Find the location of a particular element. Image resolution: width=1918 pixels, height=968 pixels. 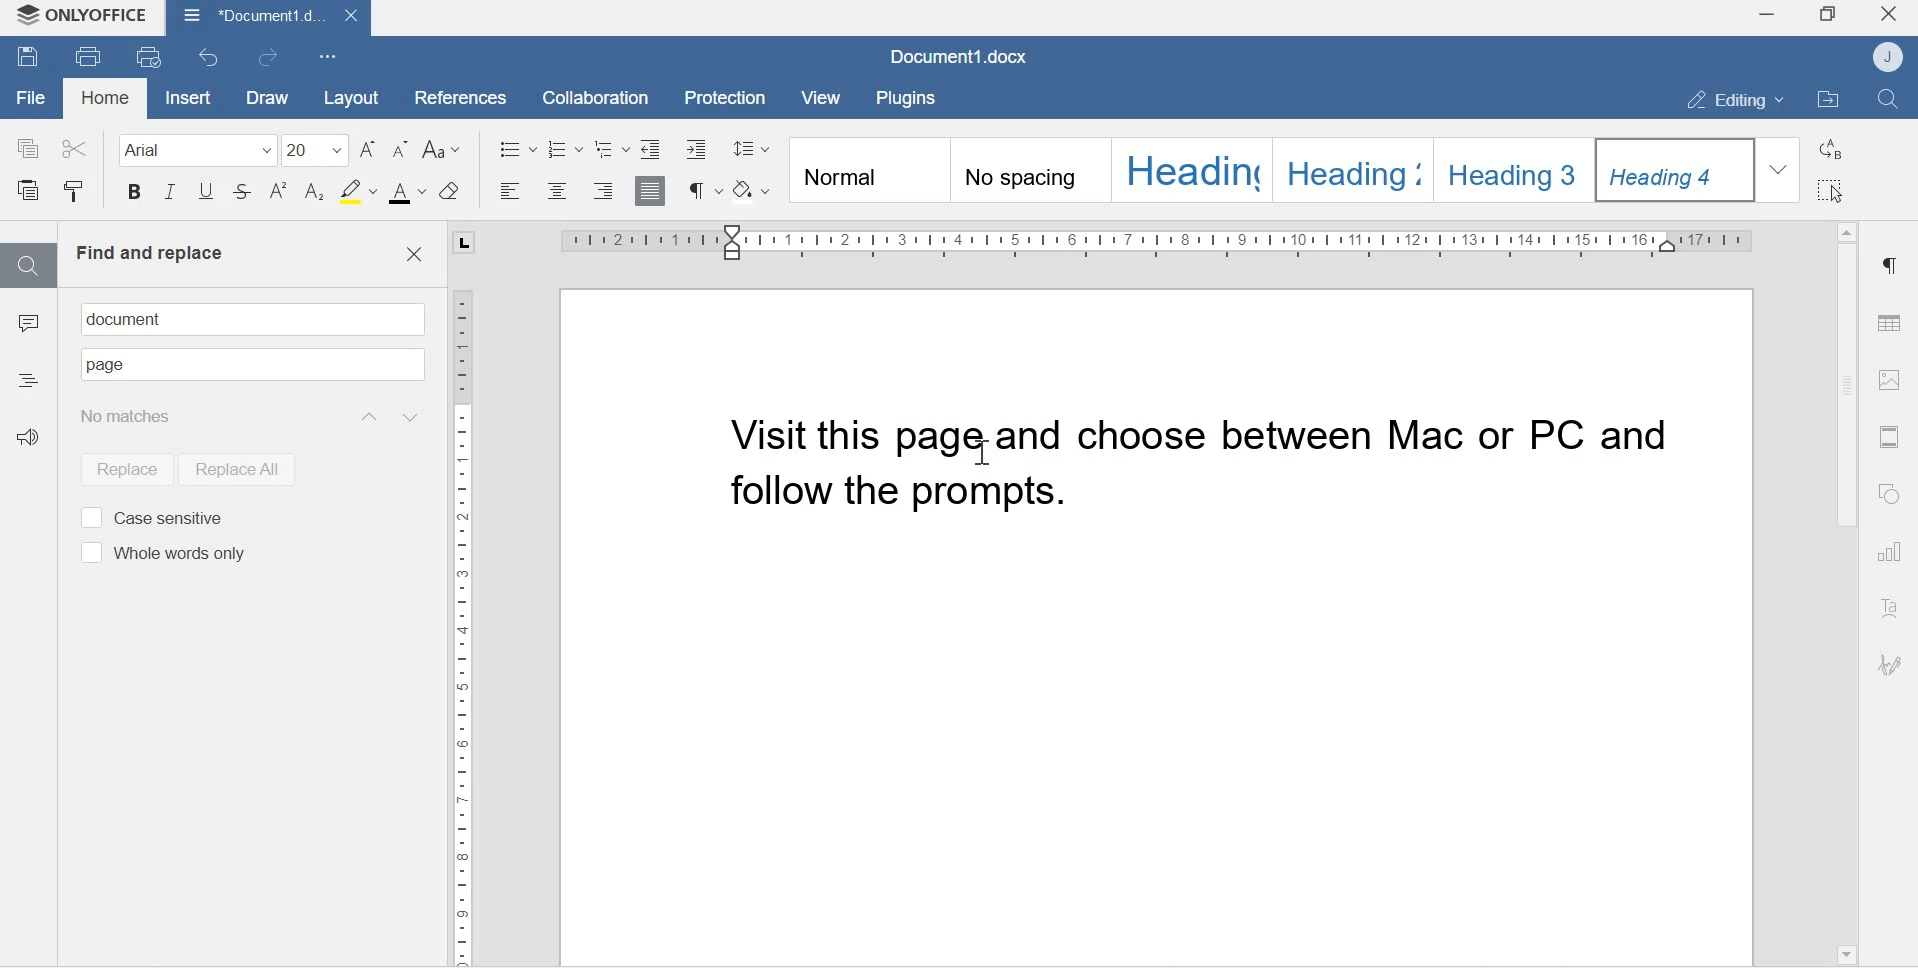

Redo is located at coordinates (273, 58).